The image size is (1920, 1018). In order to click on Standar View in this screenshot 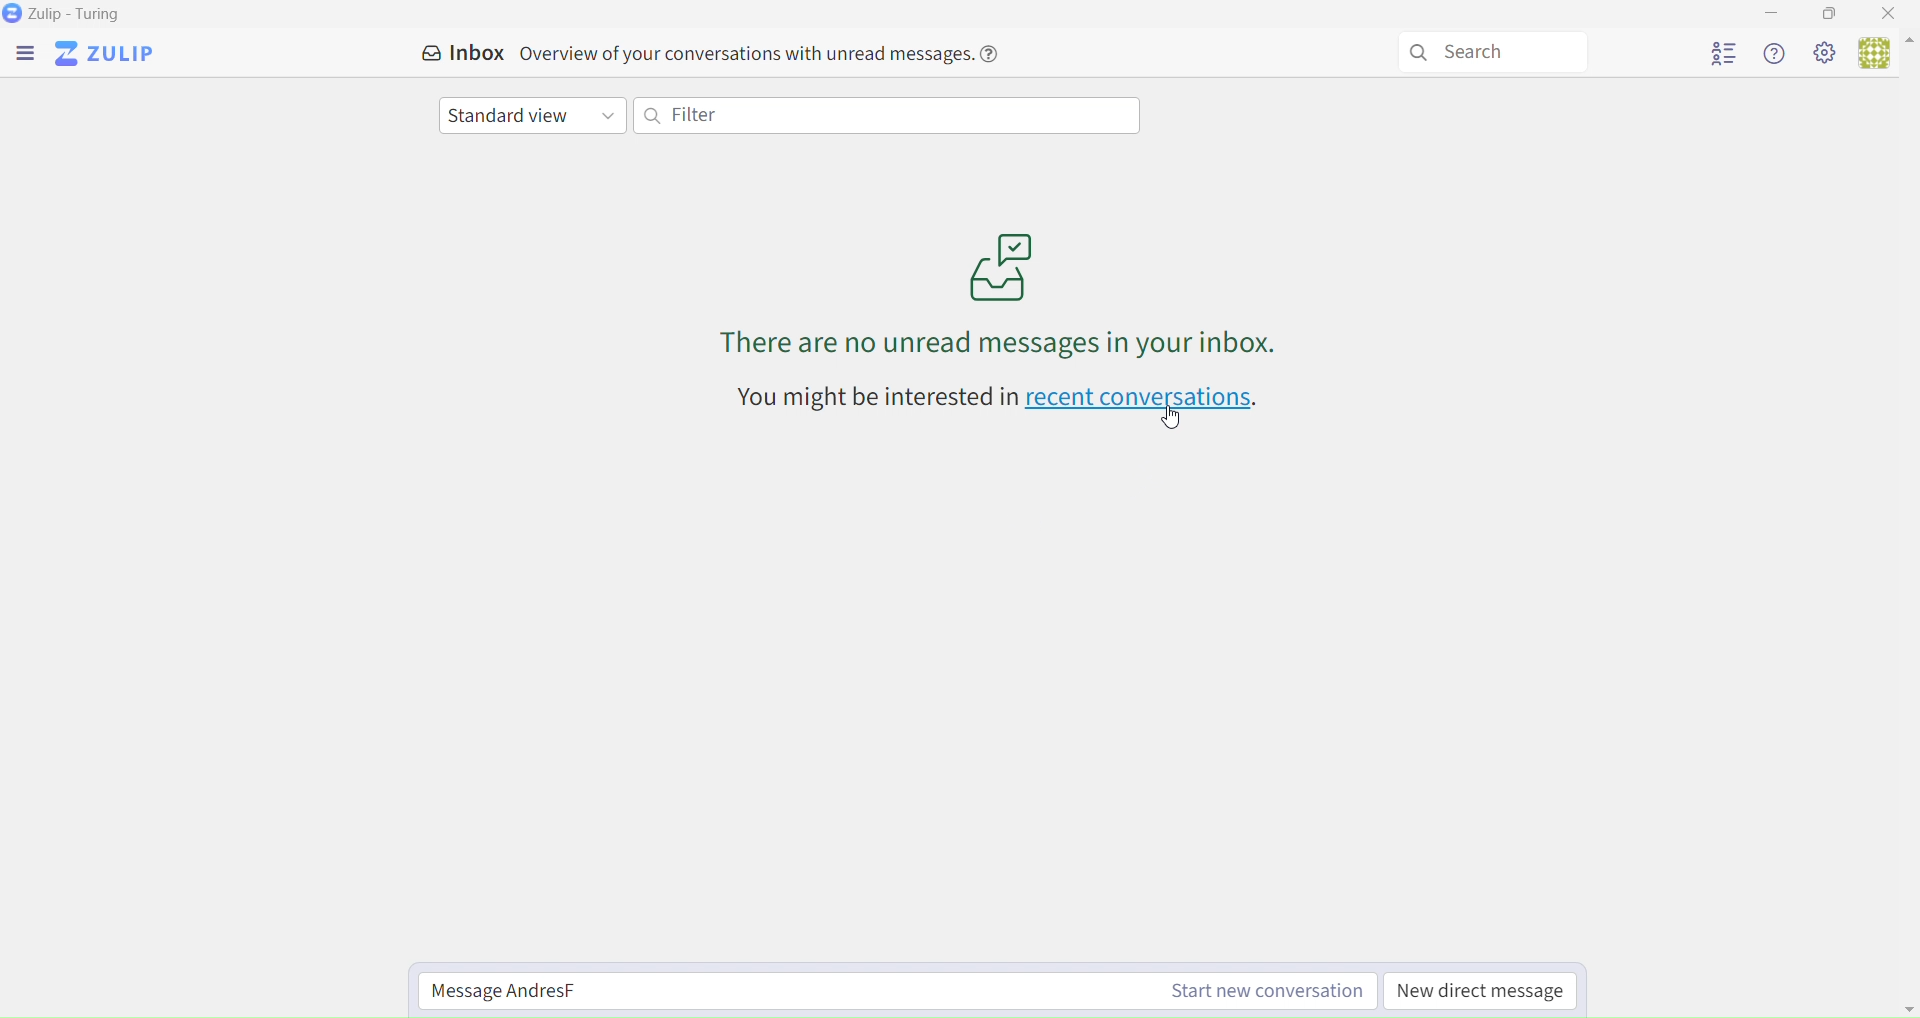, I will do `click(532, 115)`.